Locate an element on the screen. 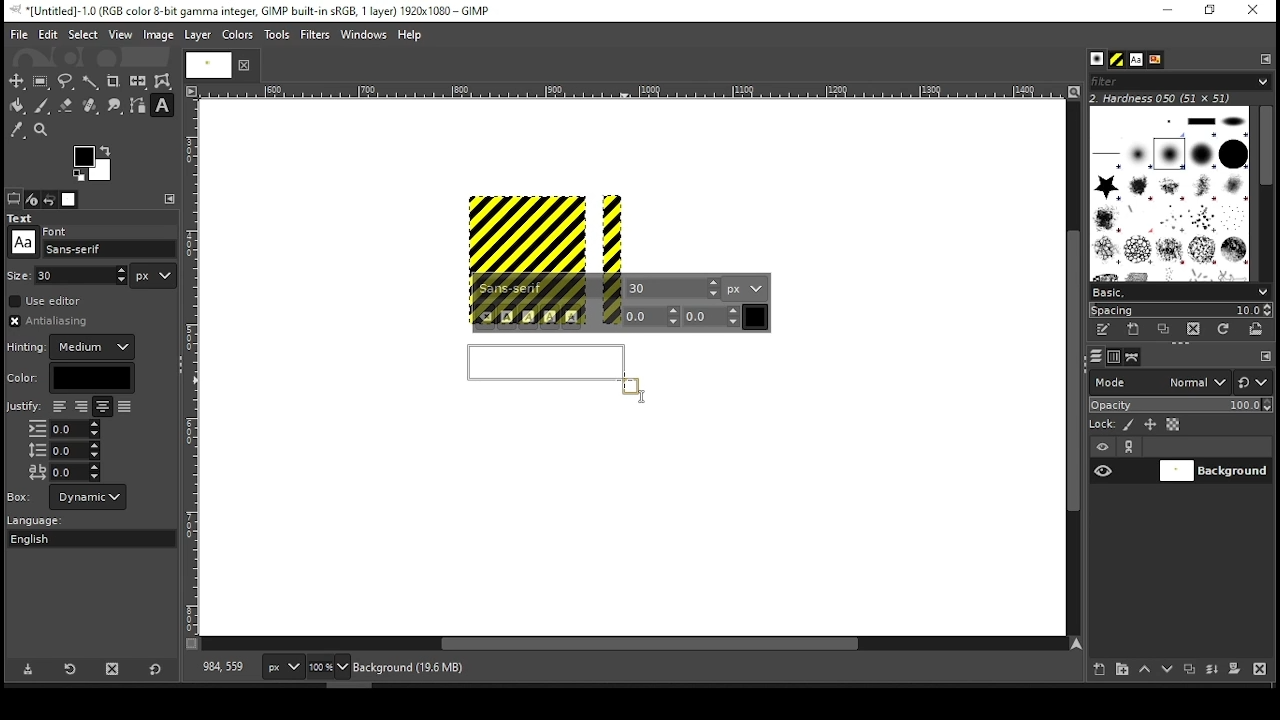  move layer one step down is located at coordinates (1168, 671).